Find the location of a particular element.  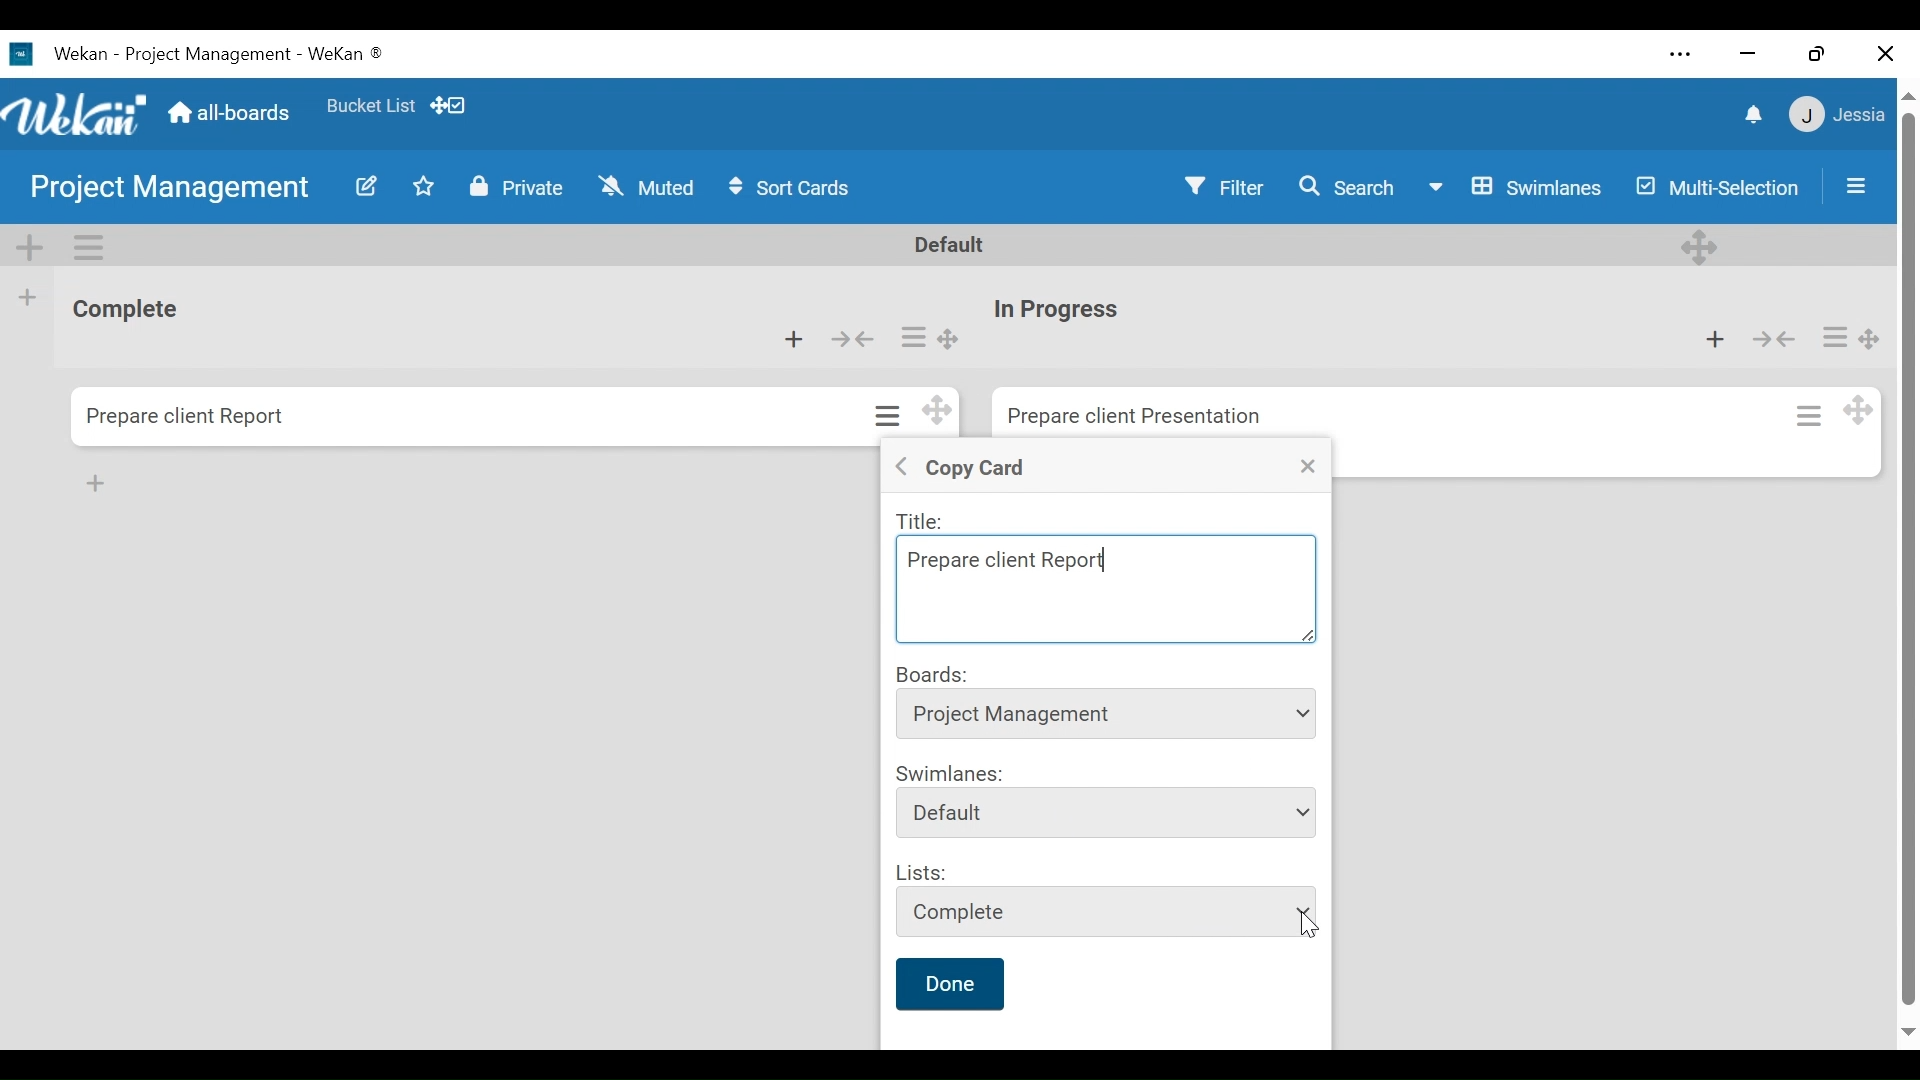

Collapse is located at coordinates (862, 339).